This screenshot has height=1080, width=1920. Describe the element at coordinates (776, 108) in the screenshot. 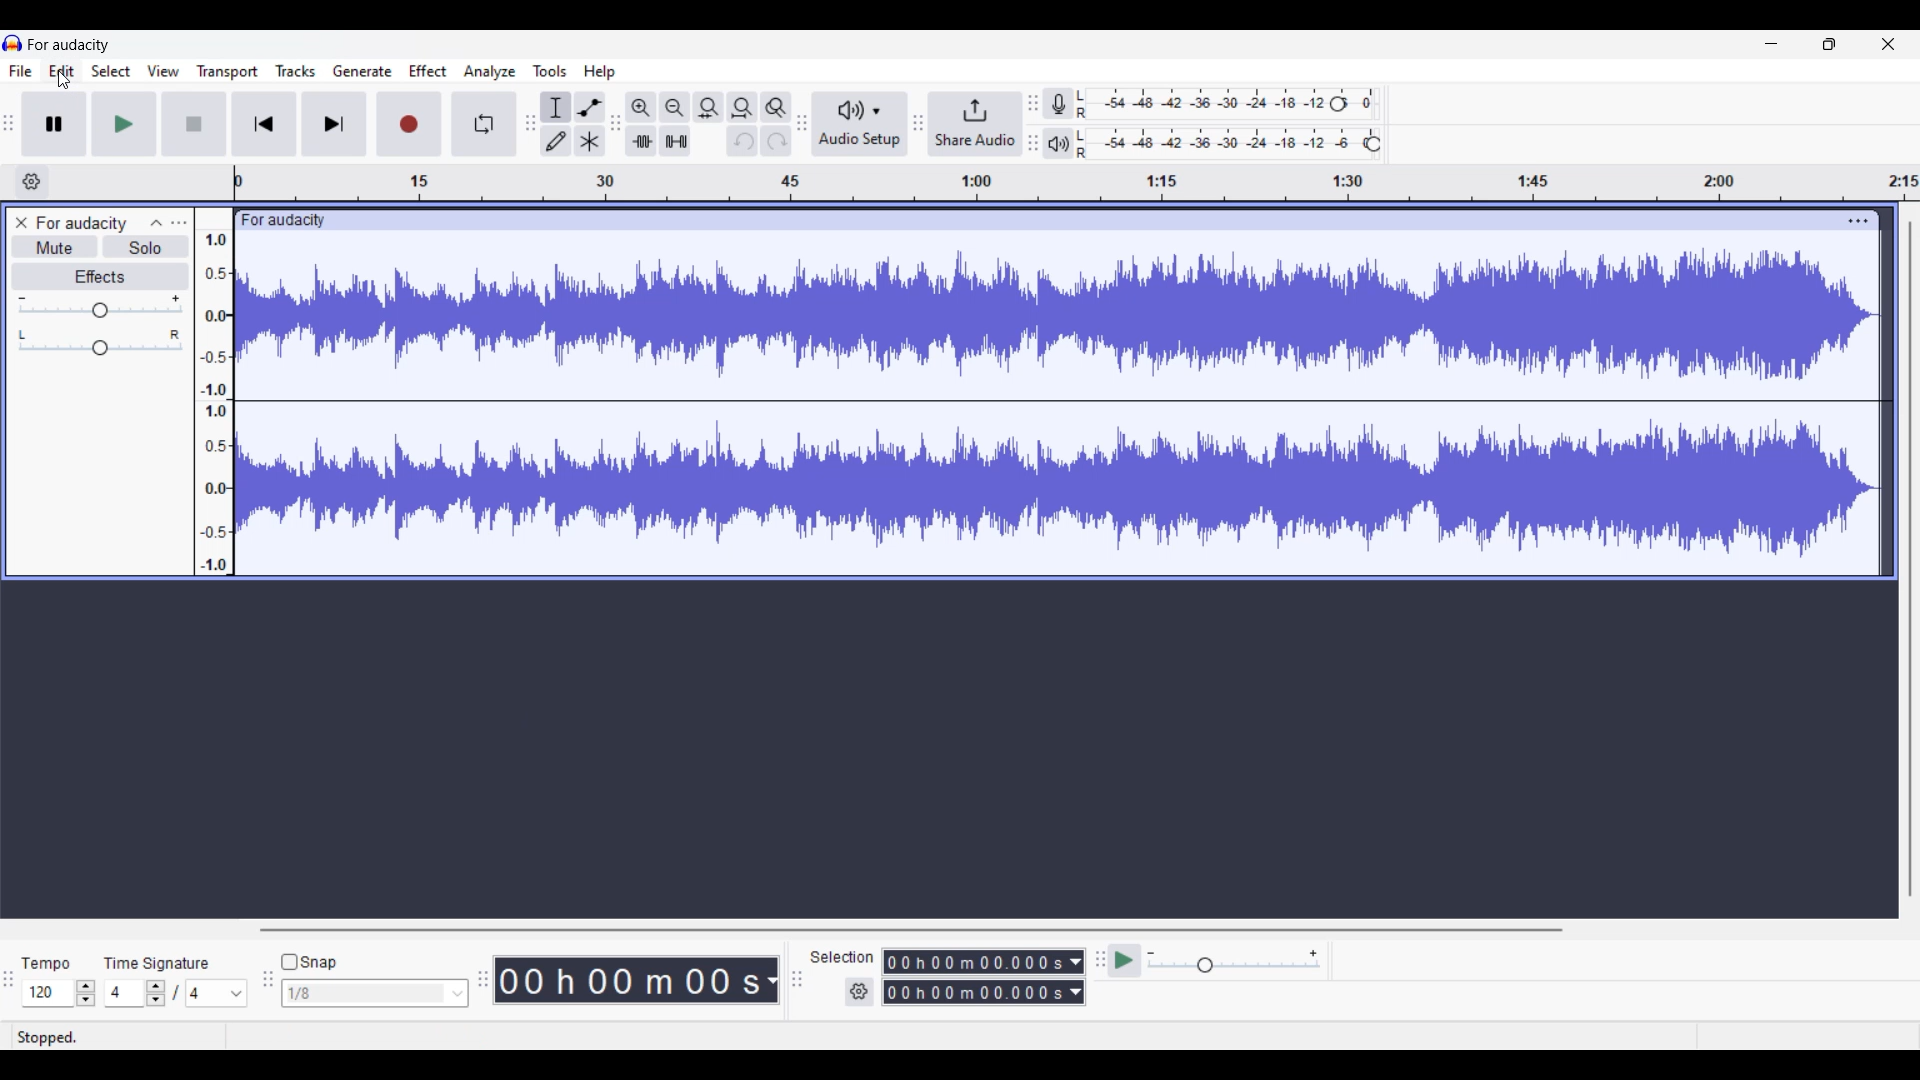

I see `Zoom toggle` at that location.